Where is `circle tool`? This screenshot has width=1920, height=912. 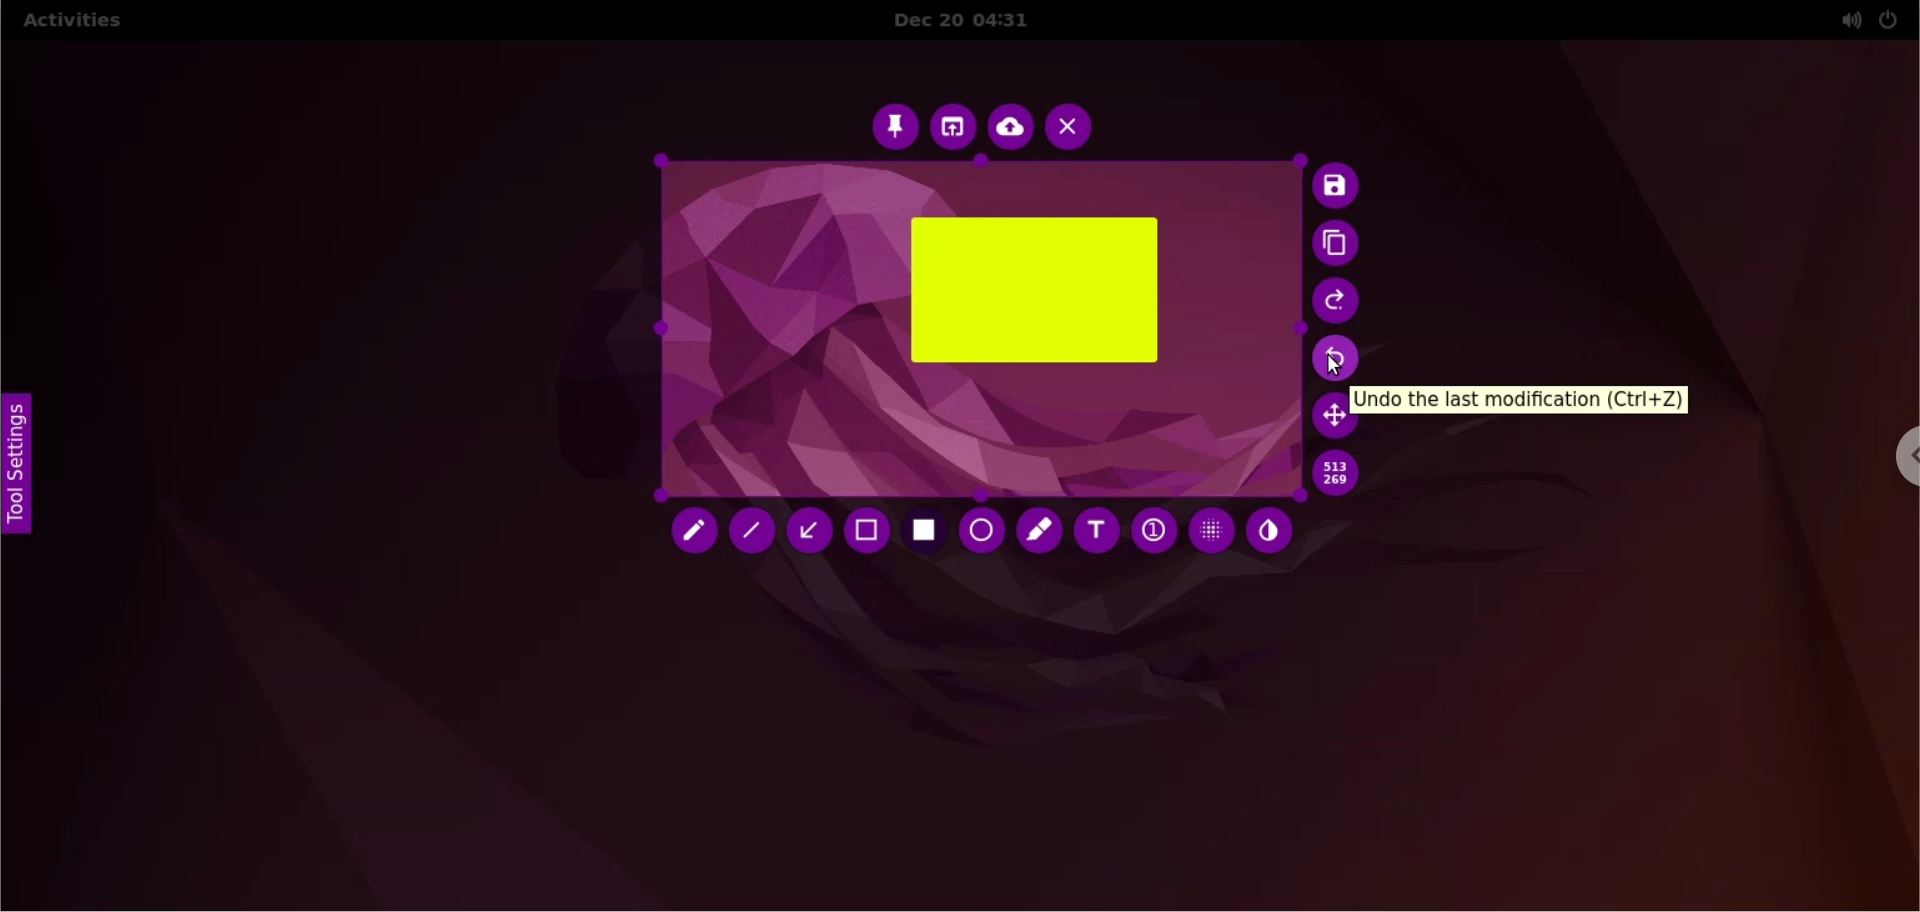 circle tool is located at coordinates (981, 531).